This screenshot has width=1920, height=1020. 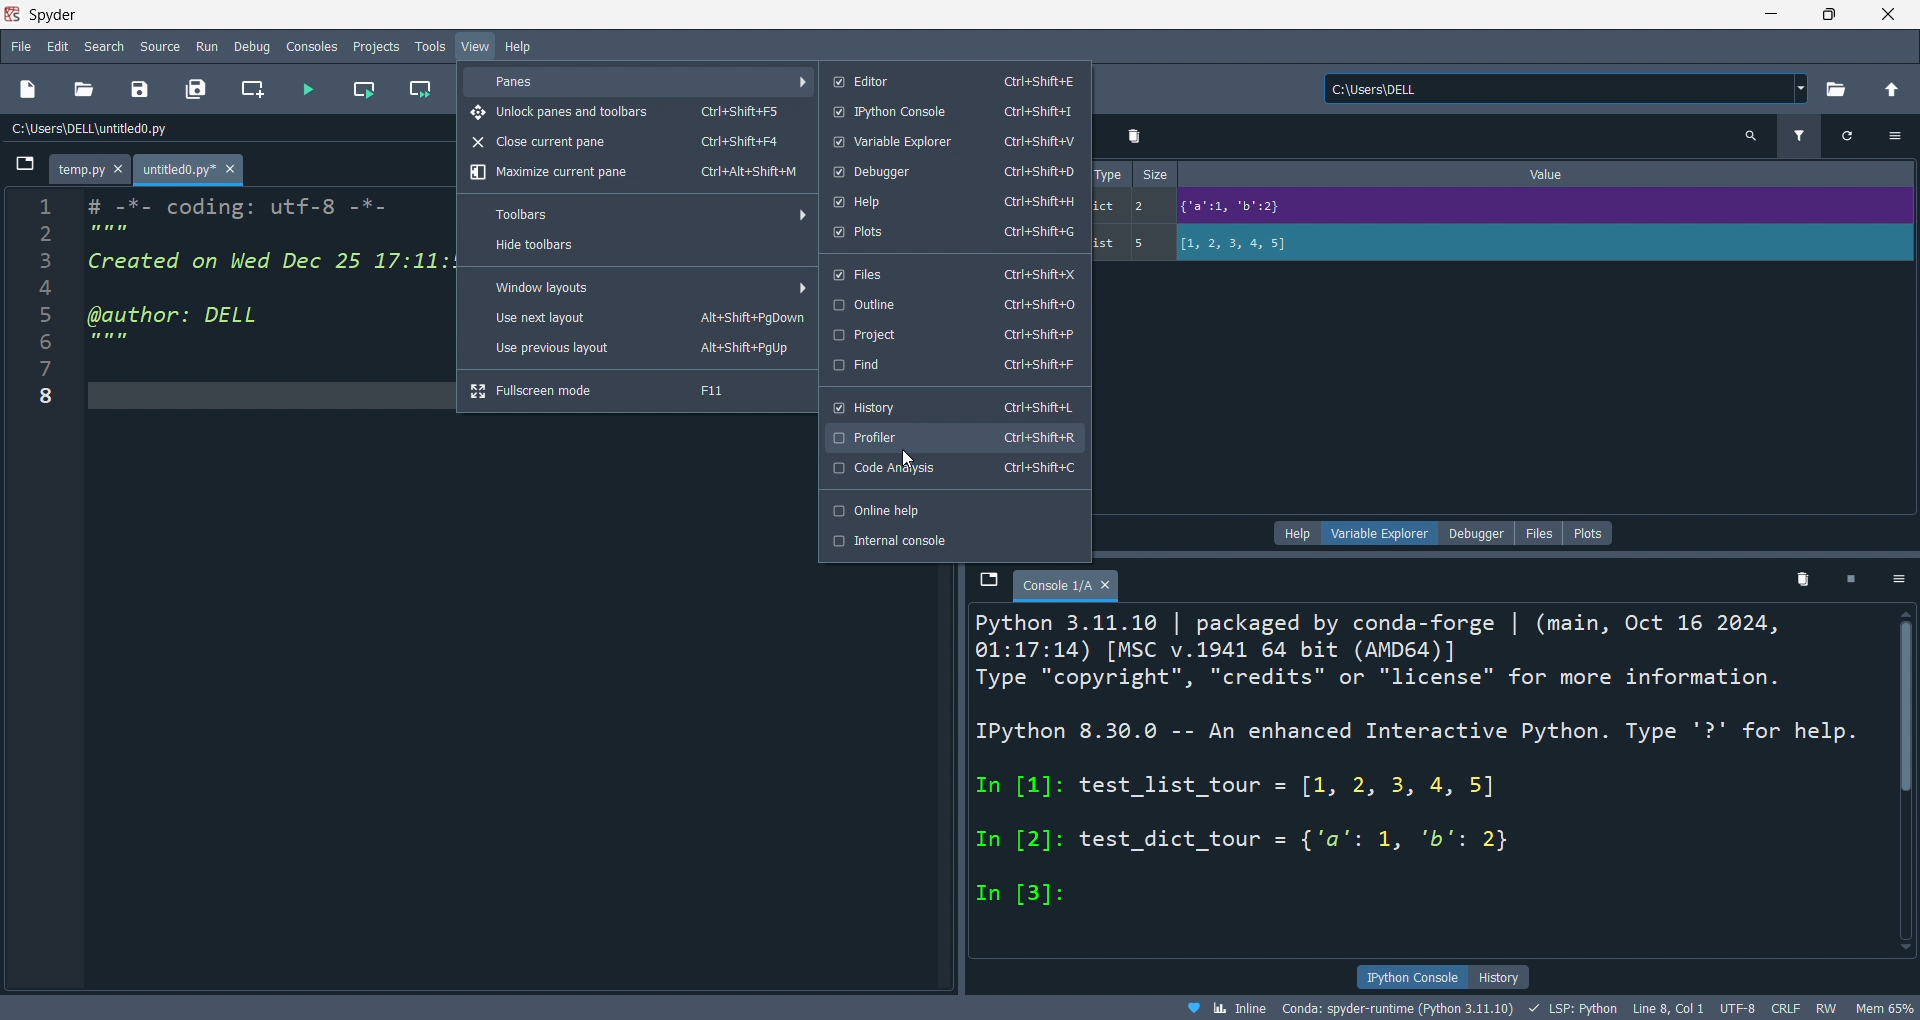 I want to click on run cell andmove, so click(x=425, y=88).